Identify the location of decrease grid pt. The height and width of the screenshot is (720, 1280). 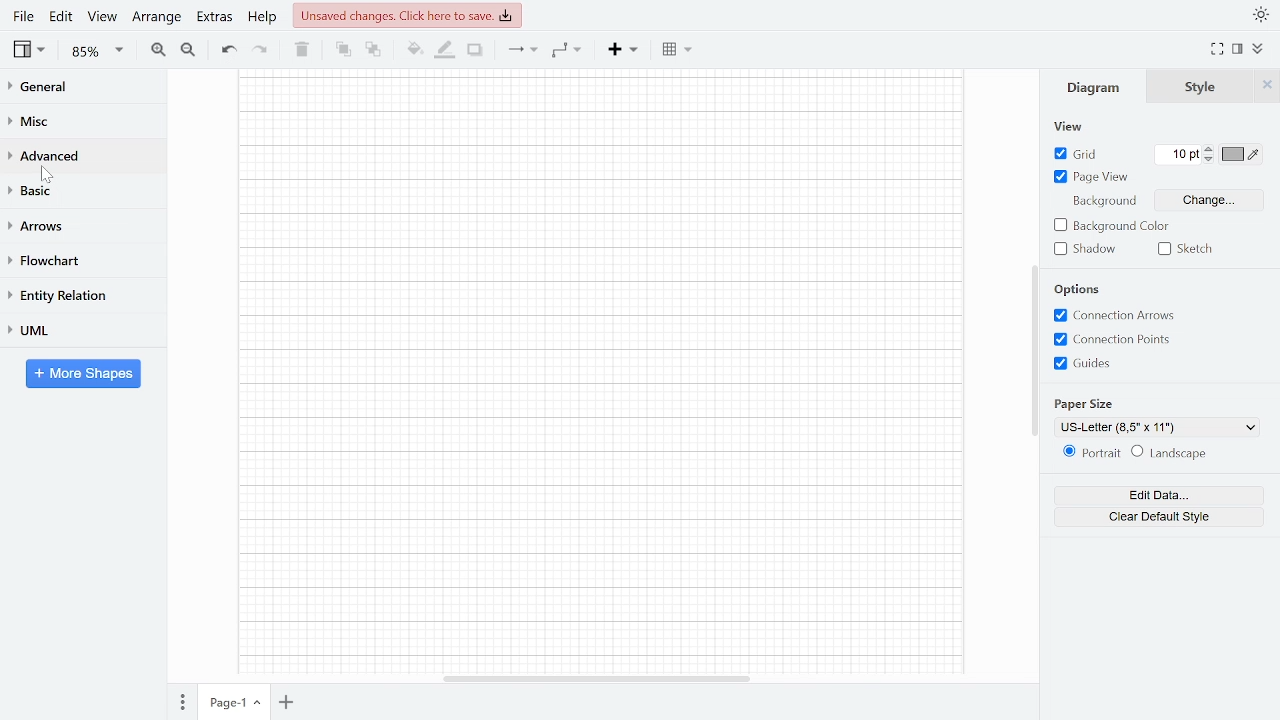
(1211, 159).